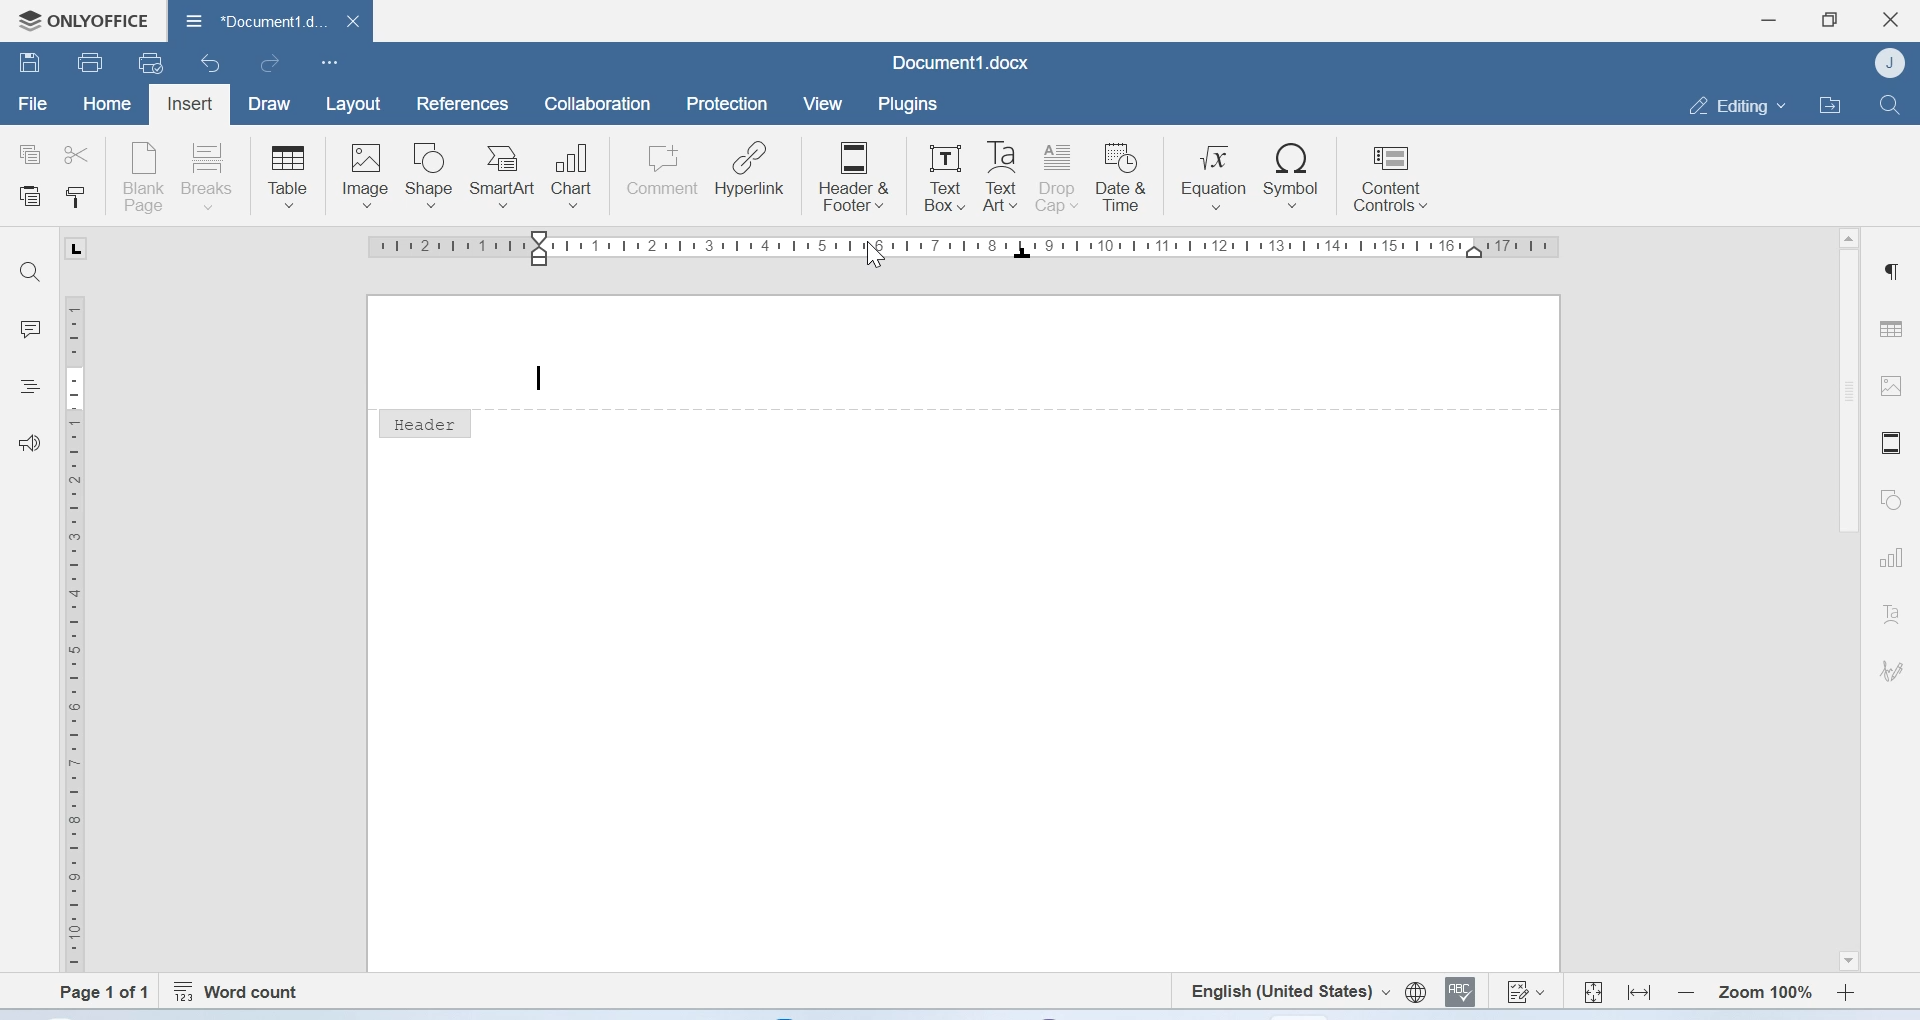  I want to click on Image, so click(1894, 389).